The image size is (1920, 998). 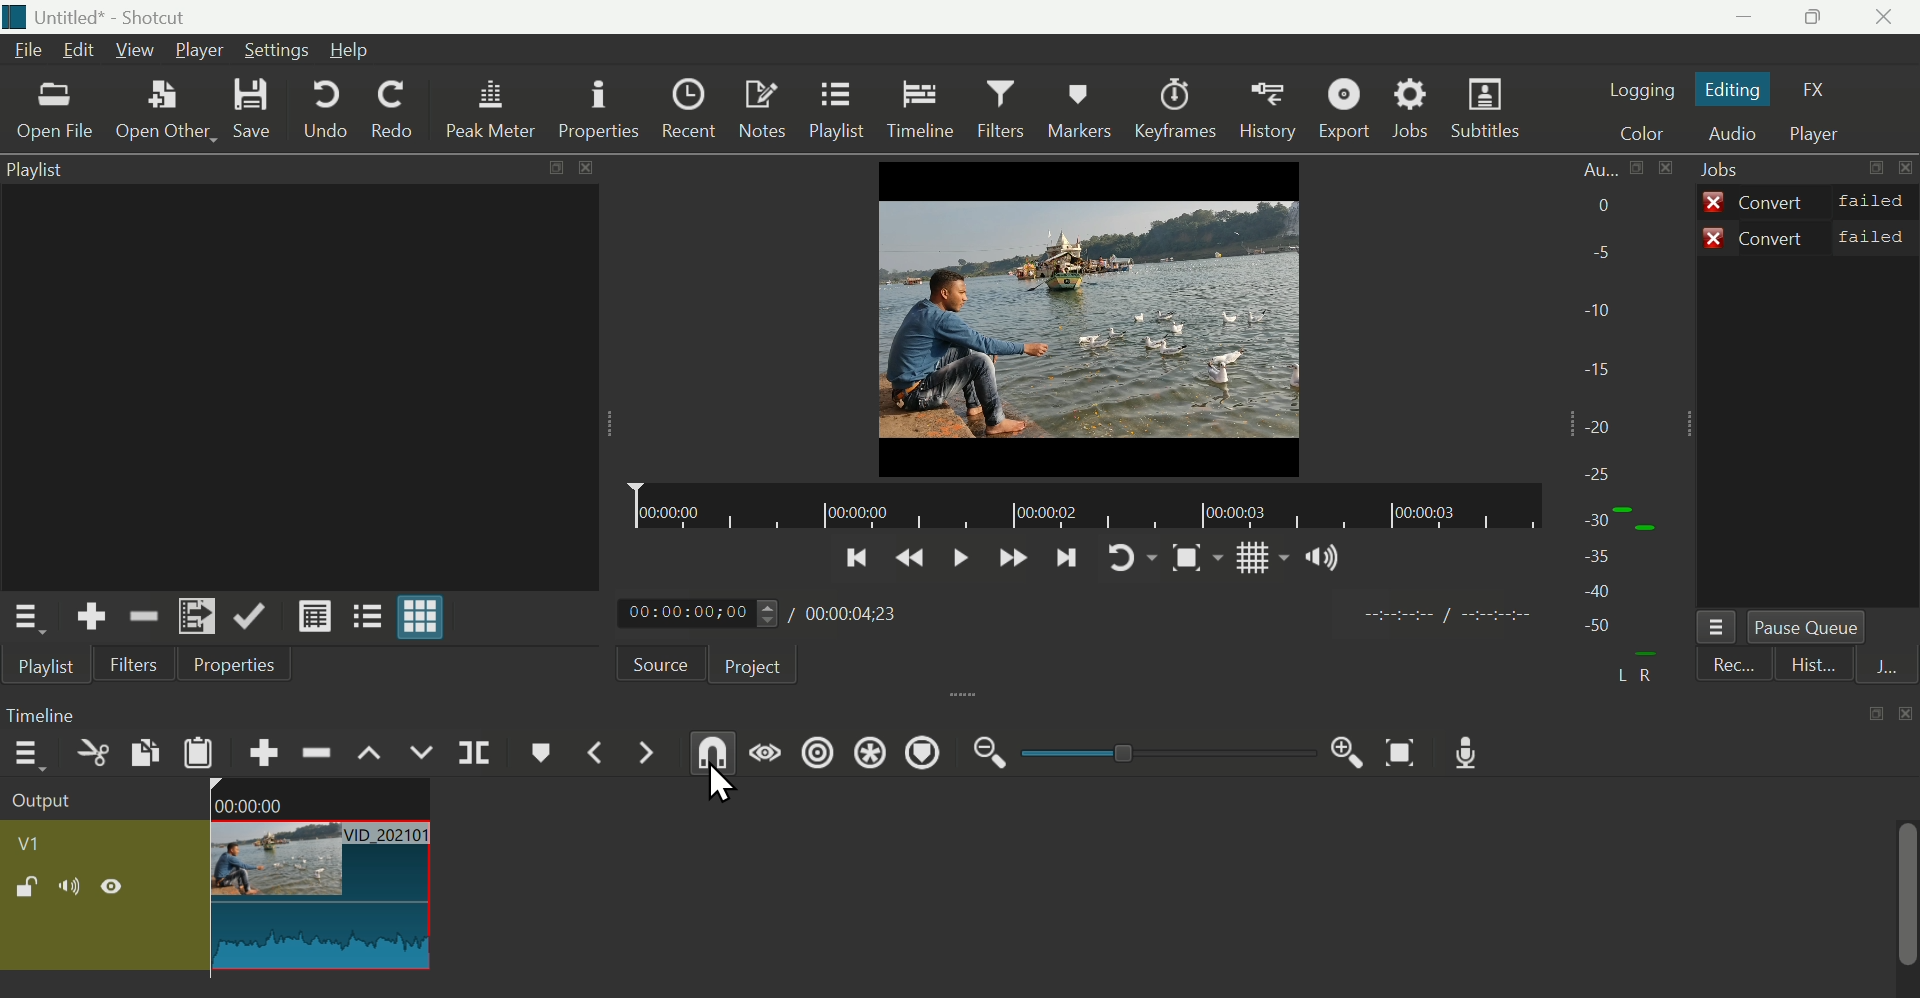 I want to click on Playlist, so click(x=42, y=174).